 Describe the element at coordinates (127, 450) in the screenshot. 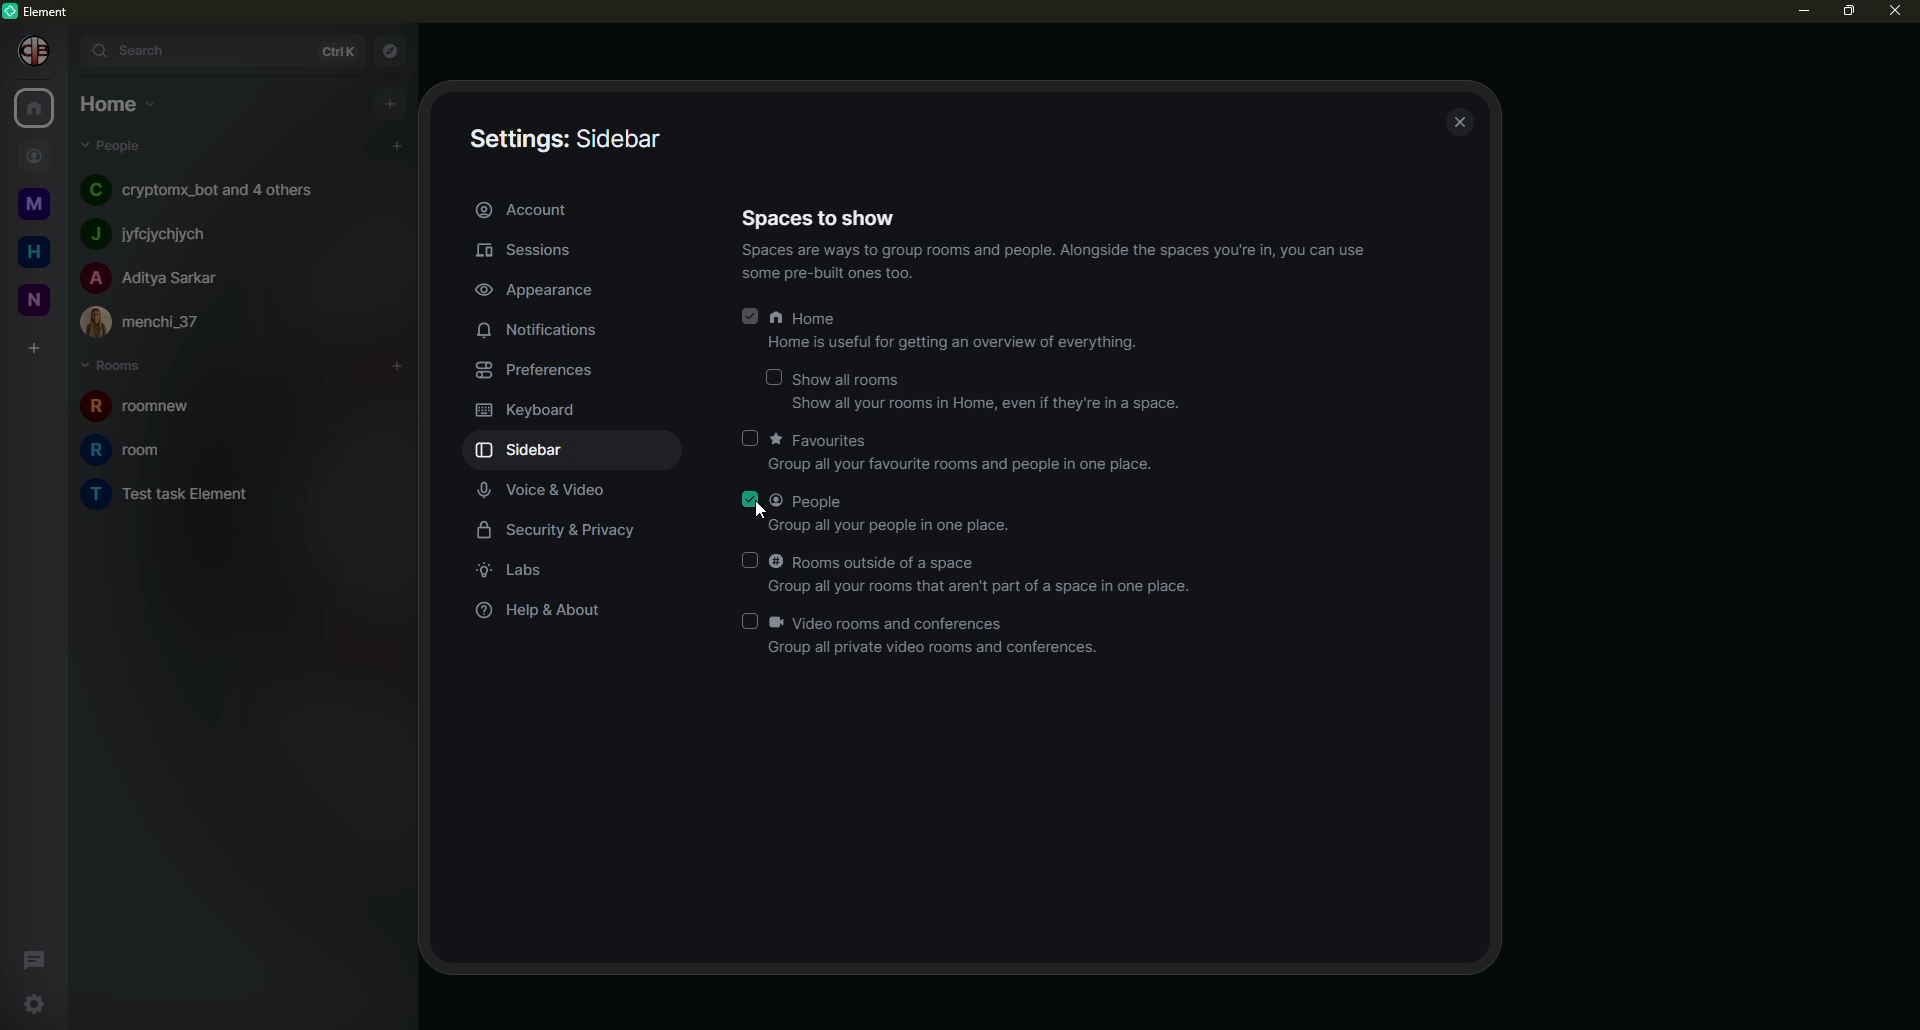

I see `room` at that location.